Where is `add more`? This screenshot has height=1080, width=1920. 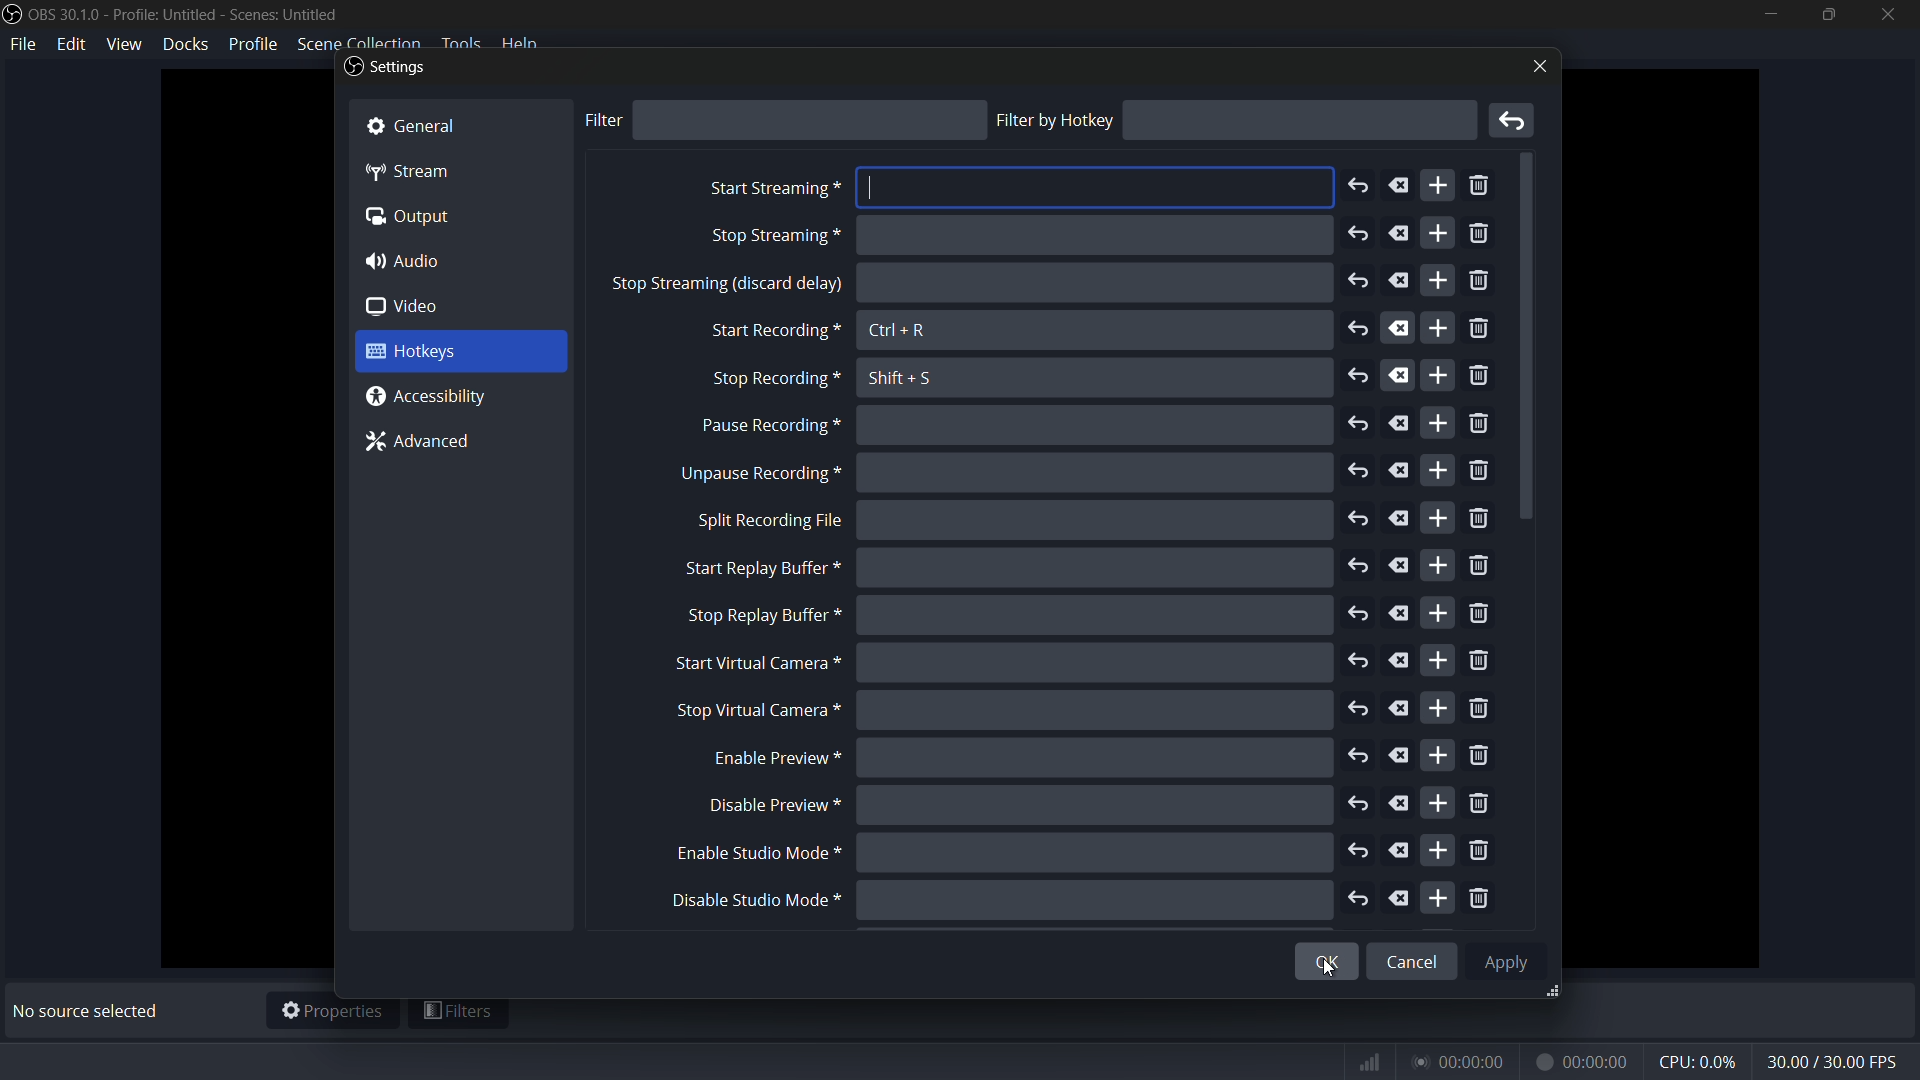
add more is located at coordinates (1440, 707).